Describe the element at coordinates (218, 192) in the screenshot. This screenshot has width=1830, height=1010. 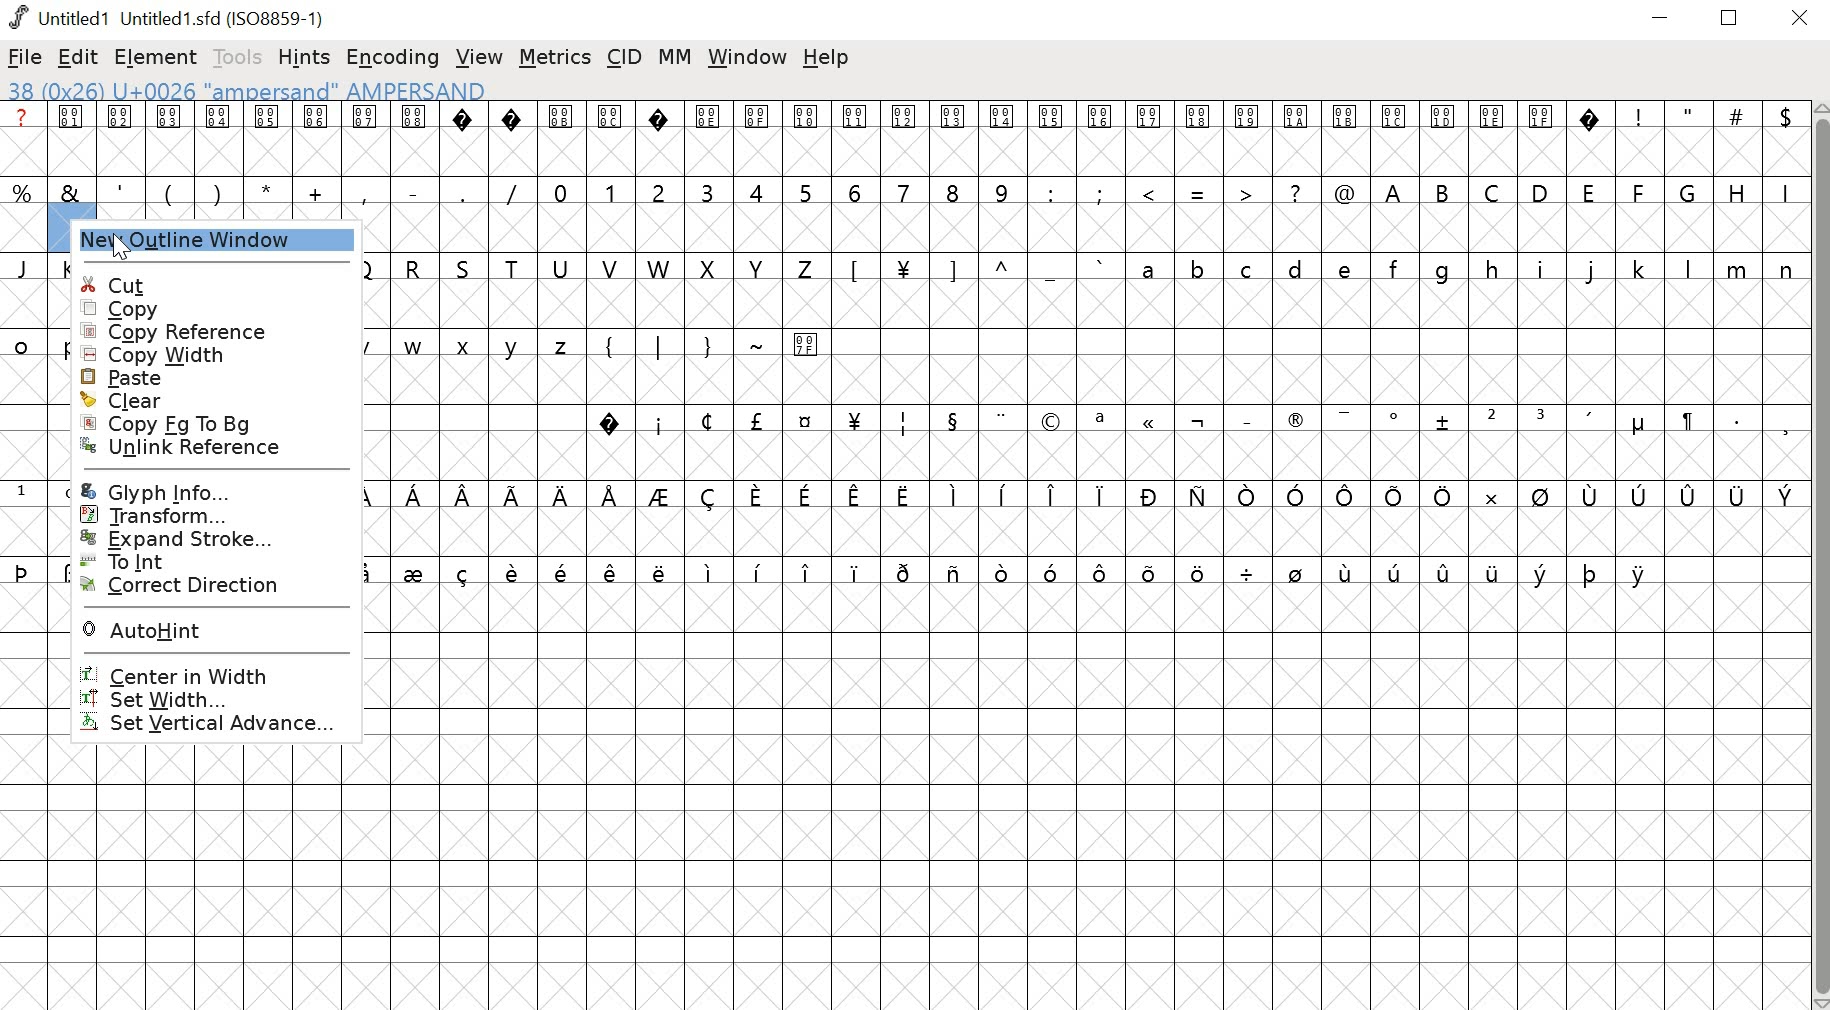
I see `)` at that location.